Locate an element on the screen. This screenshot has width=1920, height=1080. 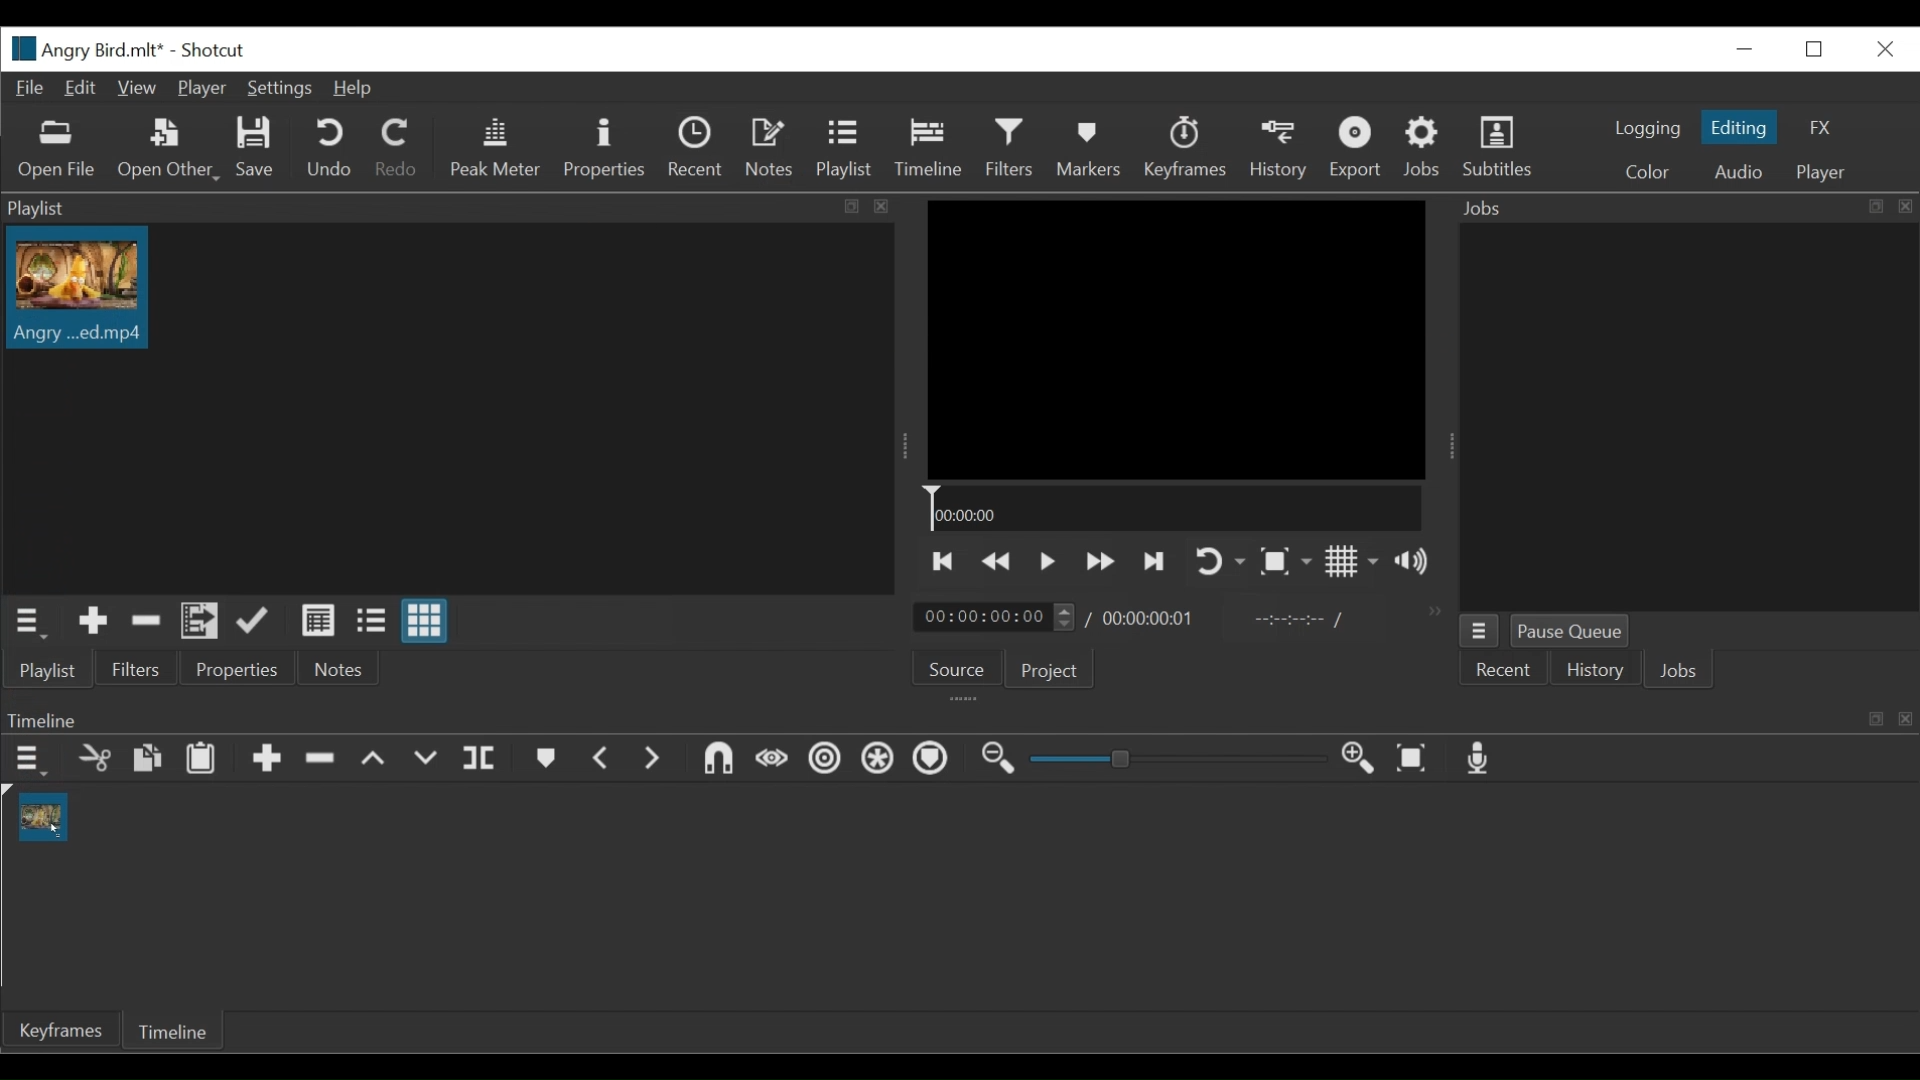
timing is located at coordinates (998, 618).